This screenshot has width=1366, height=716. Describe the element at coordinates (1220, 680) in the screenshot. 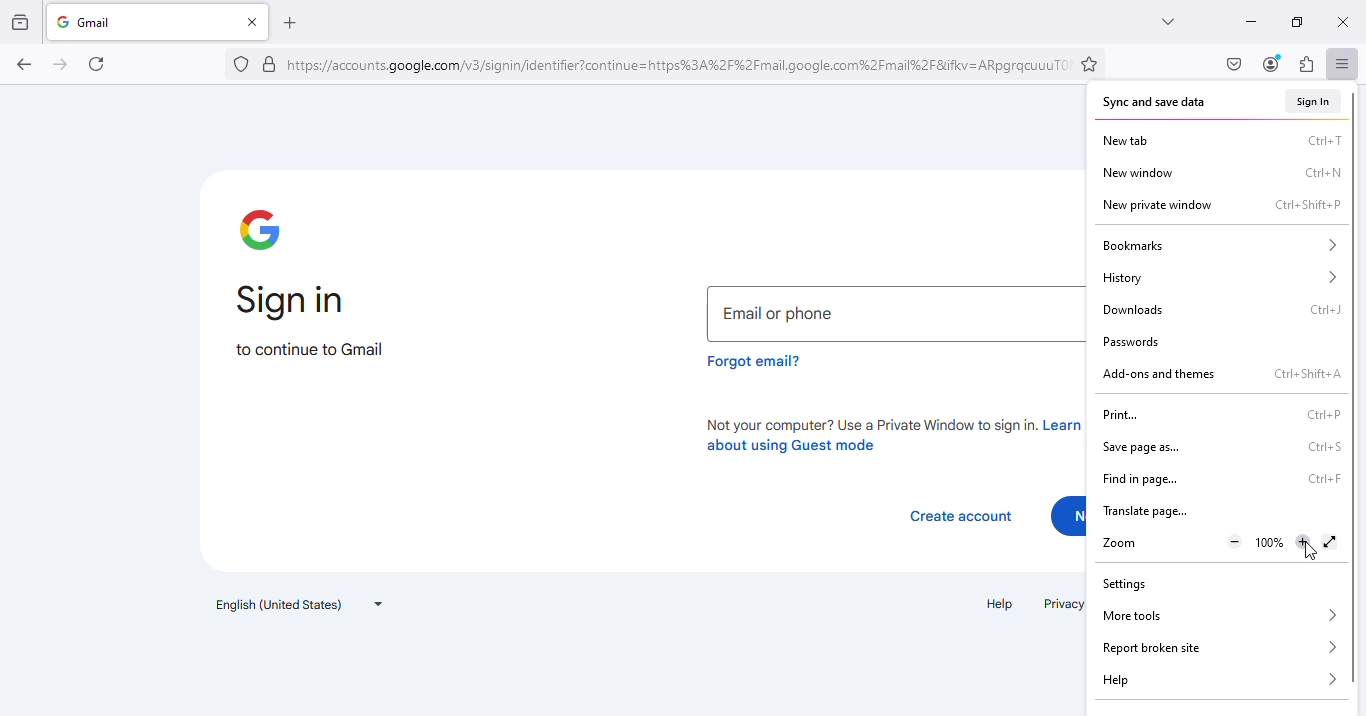

I see `help` at that location.